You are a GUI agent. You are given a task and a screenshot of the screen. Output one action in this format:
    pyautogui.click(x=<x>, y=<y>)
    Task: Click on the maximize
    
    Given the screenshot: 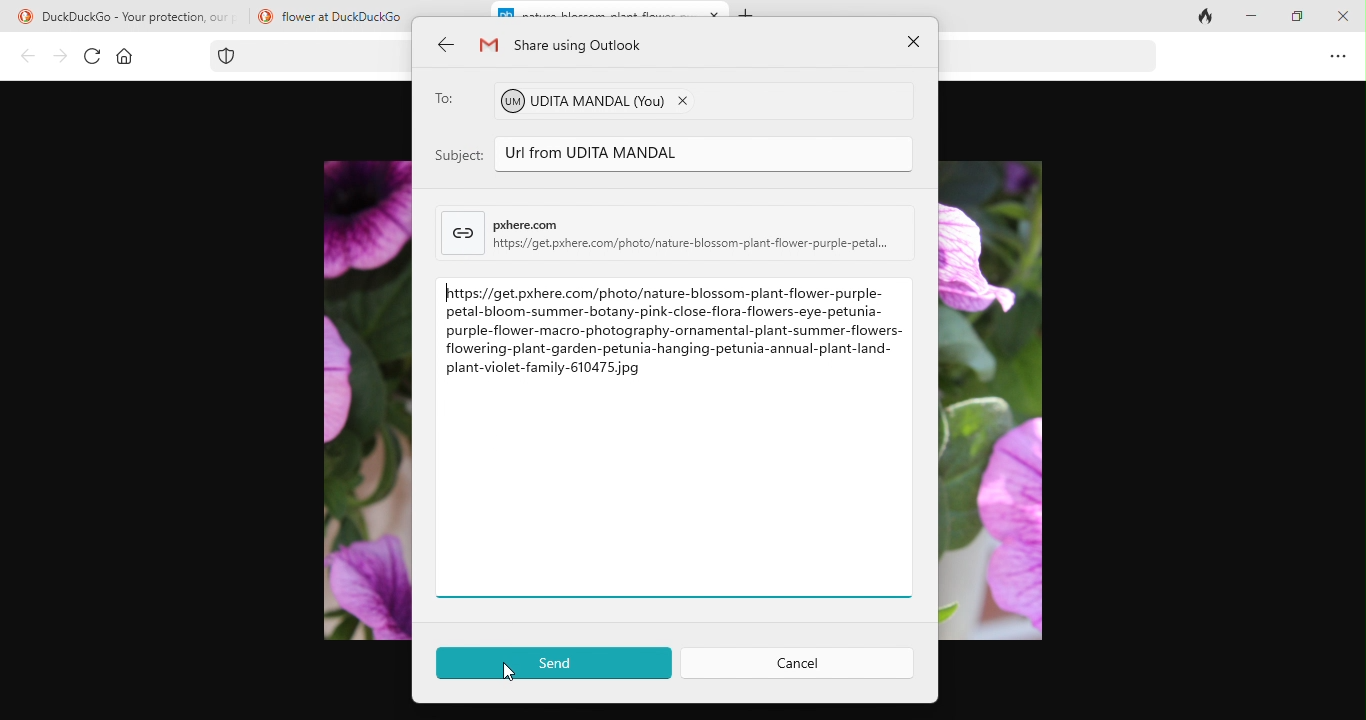 What is the action you would take?
    pyautogui.click(x=1293, y=21)
    